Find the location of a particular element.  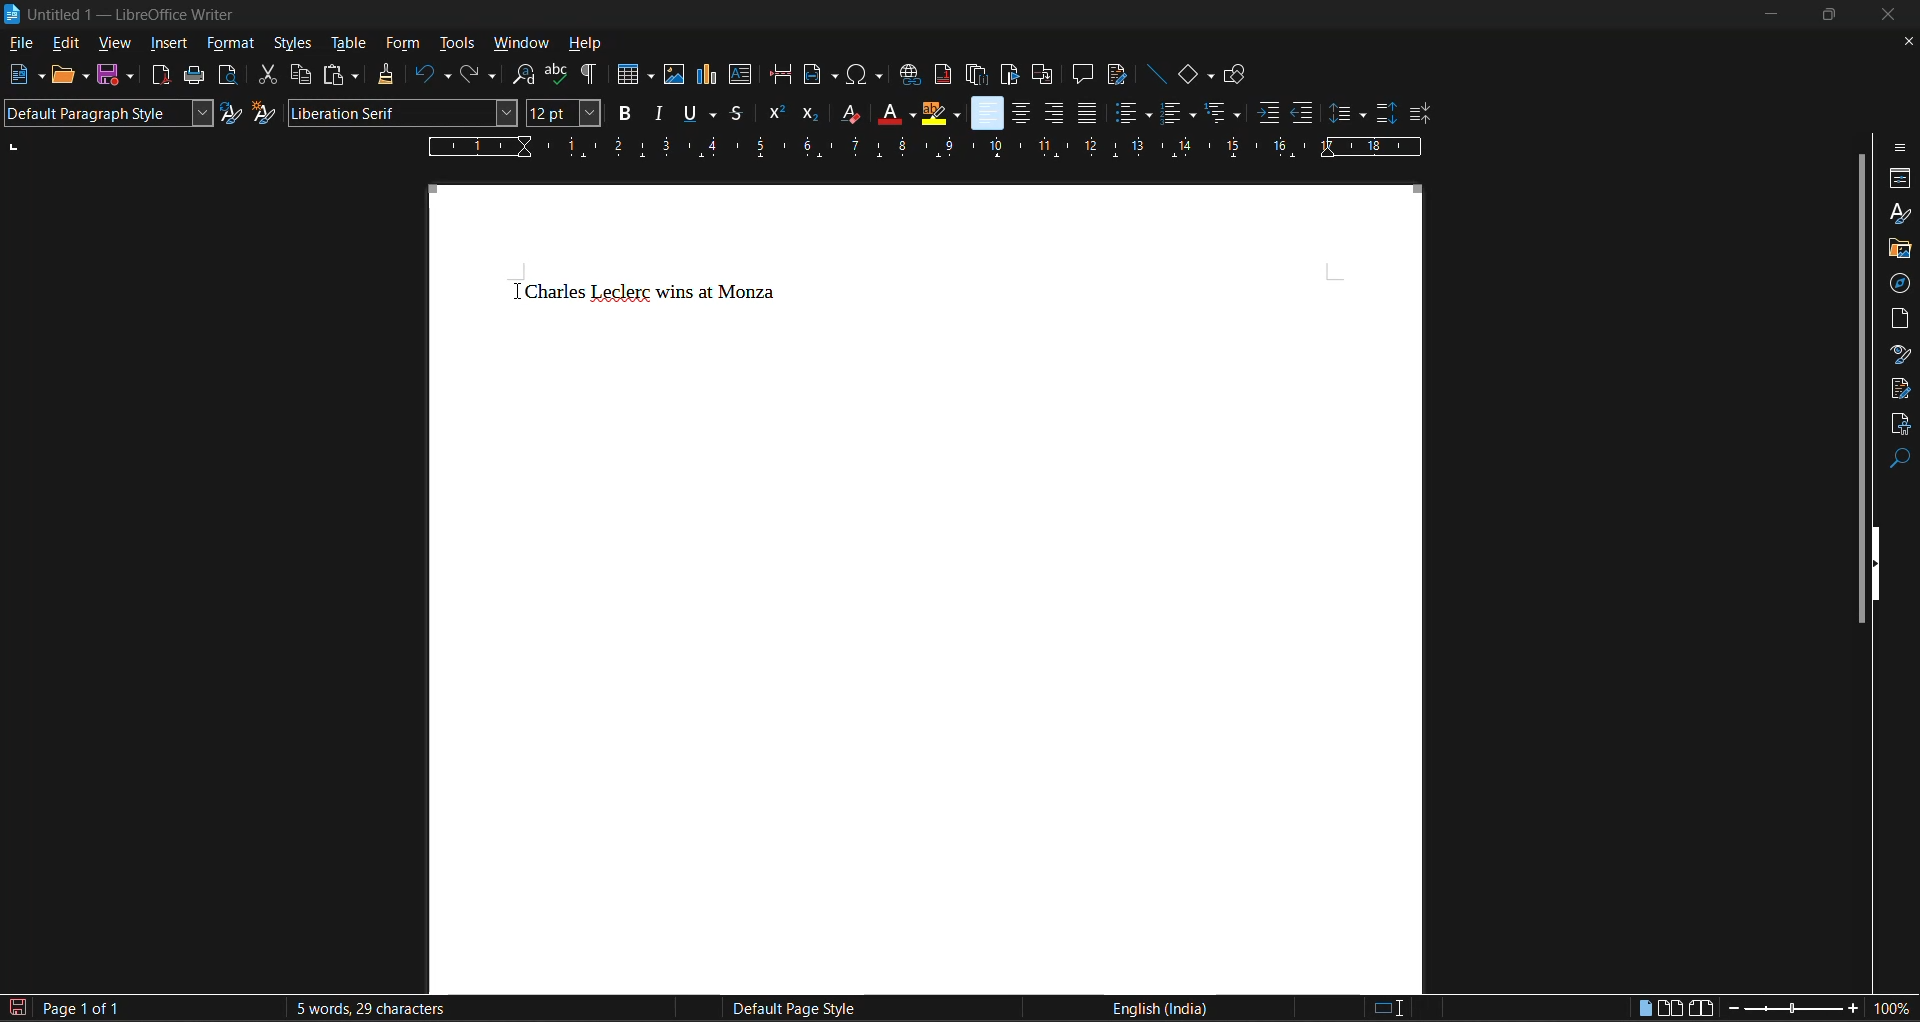

zoom slider is located at coordinates (1791, 1011).